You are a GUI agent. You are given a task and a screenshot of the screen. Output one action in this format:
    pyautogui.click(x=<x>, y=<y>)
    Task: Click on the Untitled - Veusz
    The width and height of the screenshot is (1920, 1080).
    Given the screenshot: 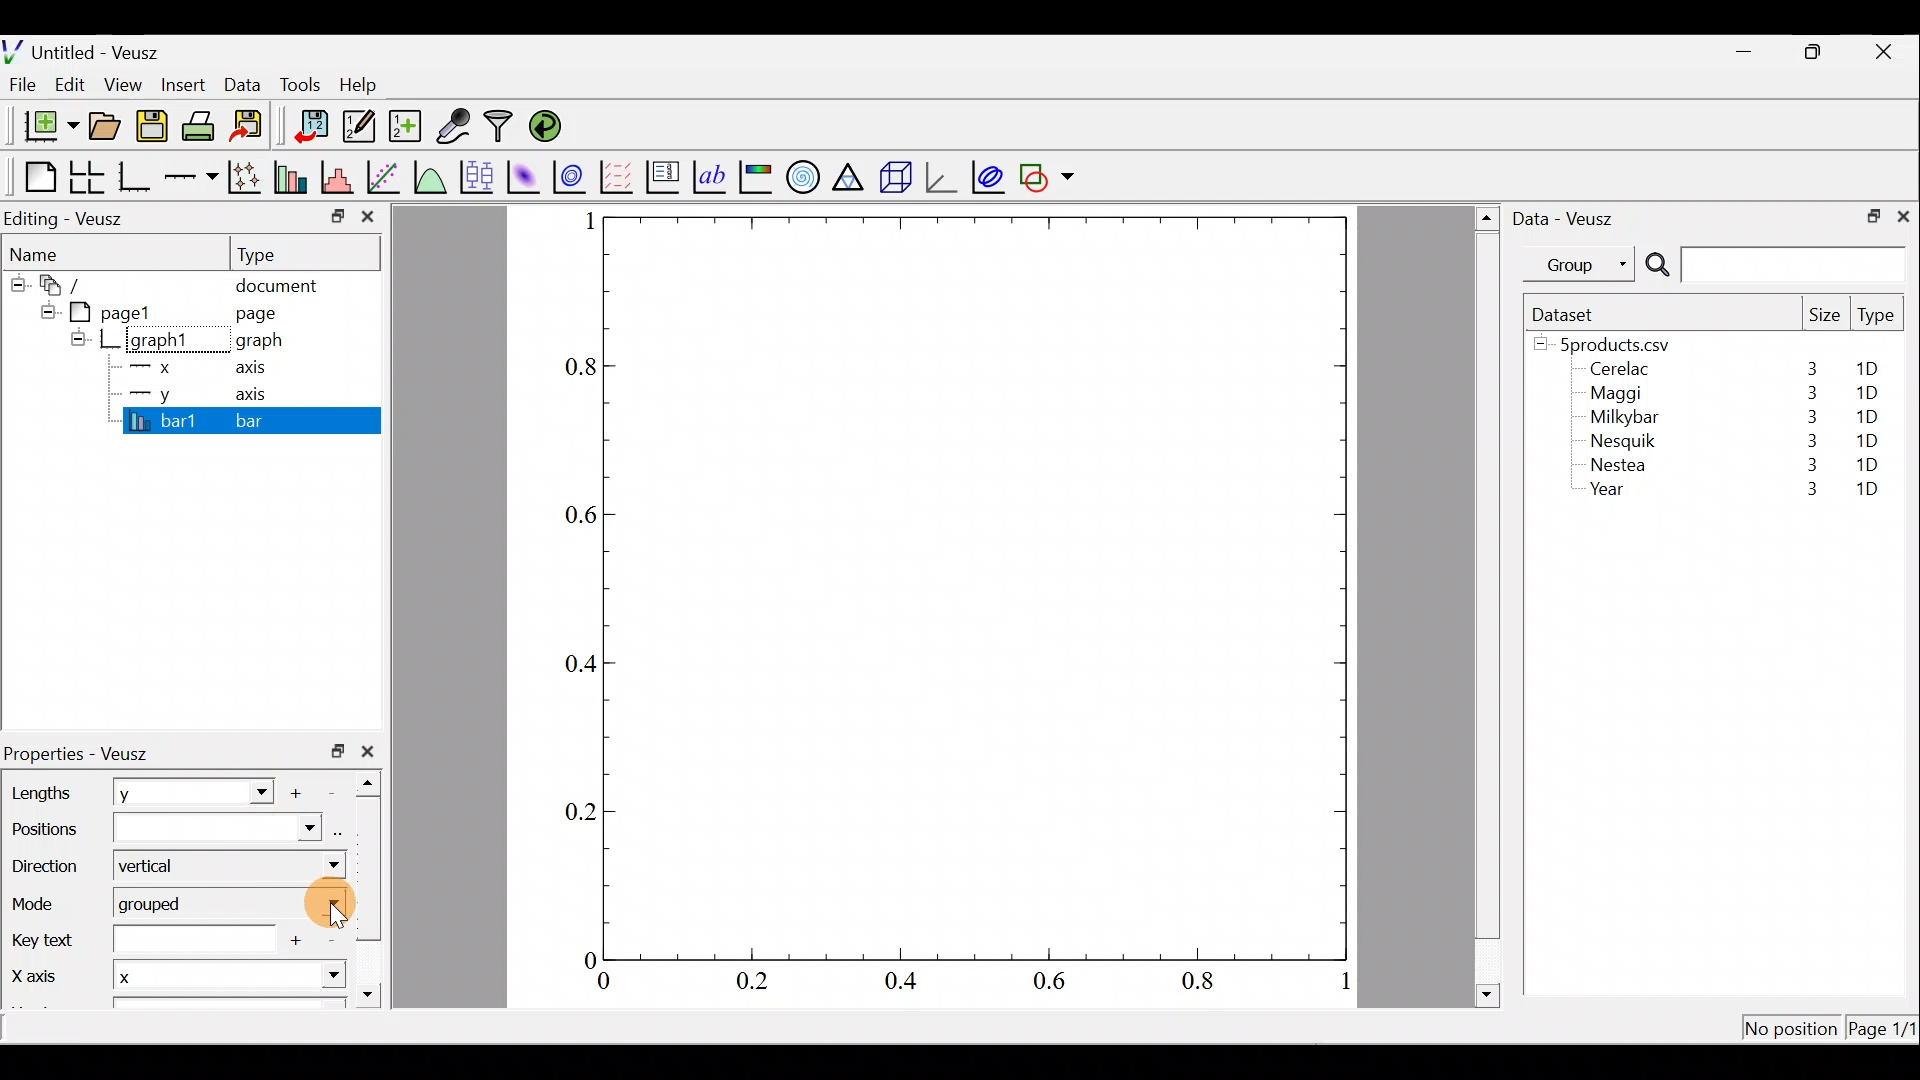 What is the action you would take?
    pyautogui.click(x=89, y=49)
    